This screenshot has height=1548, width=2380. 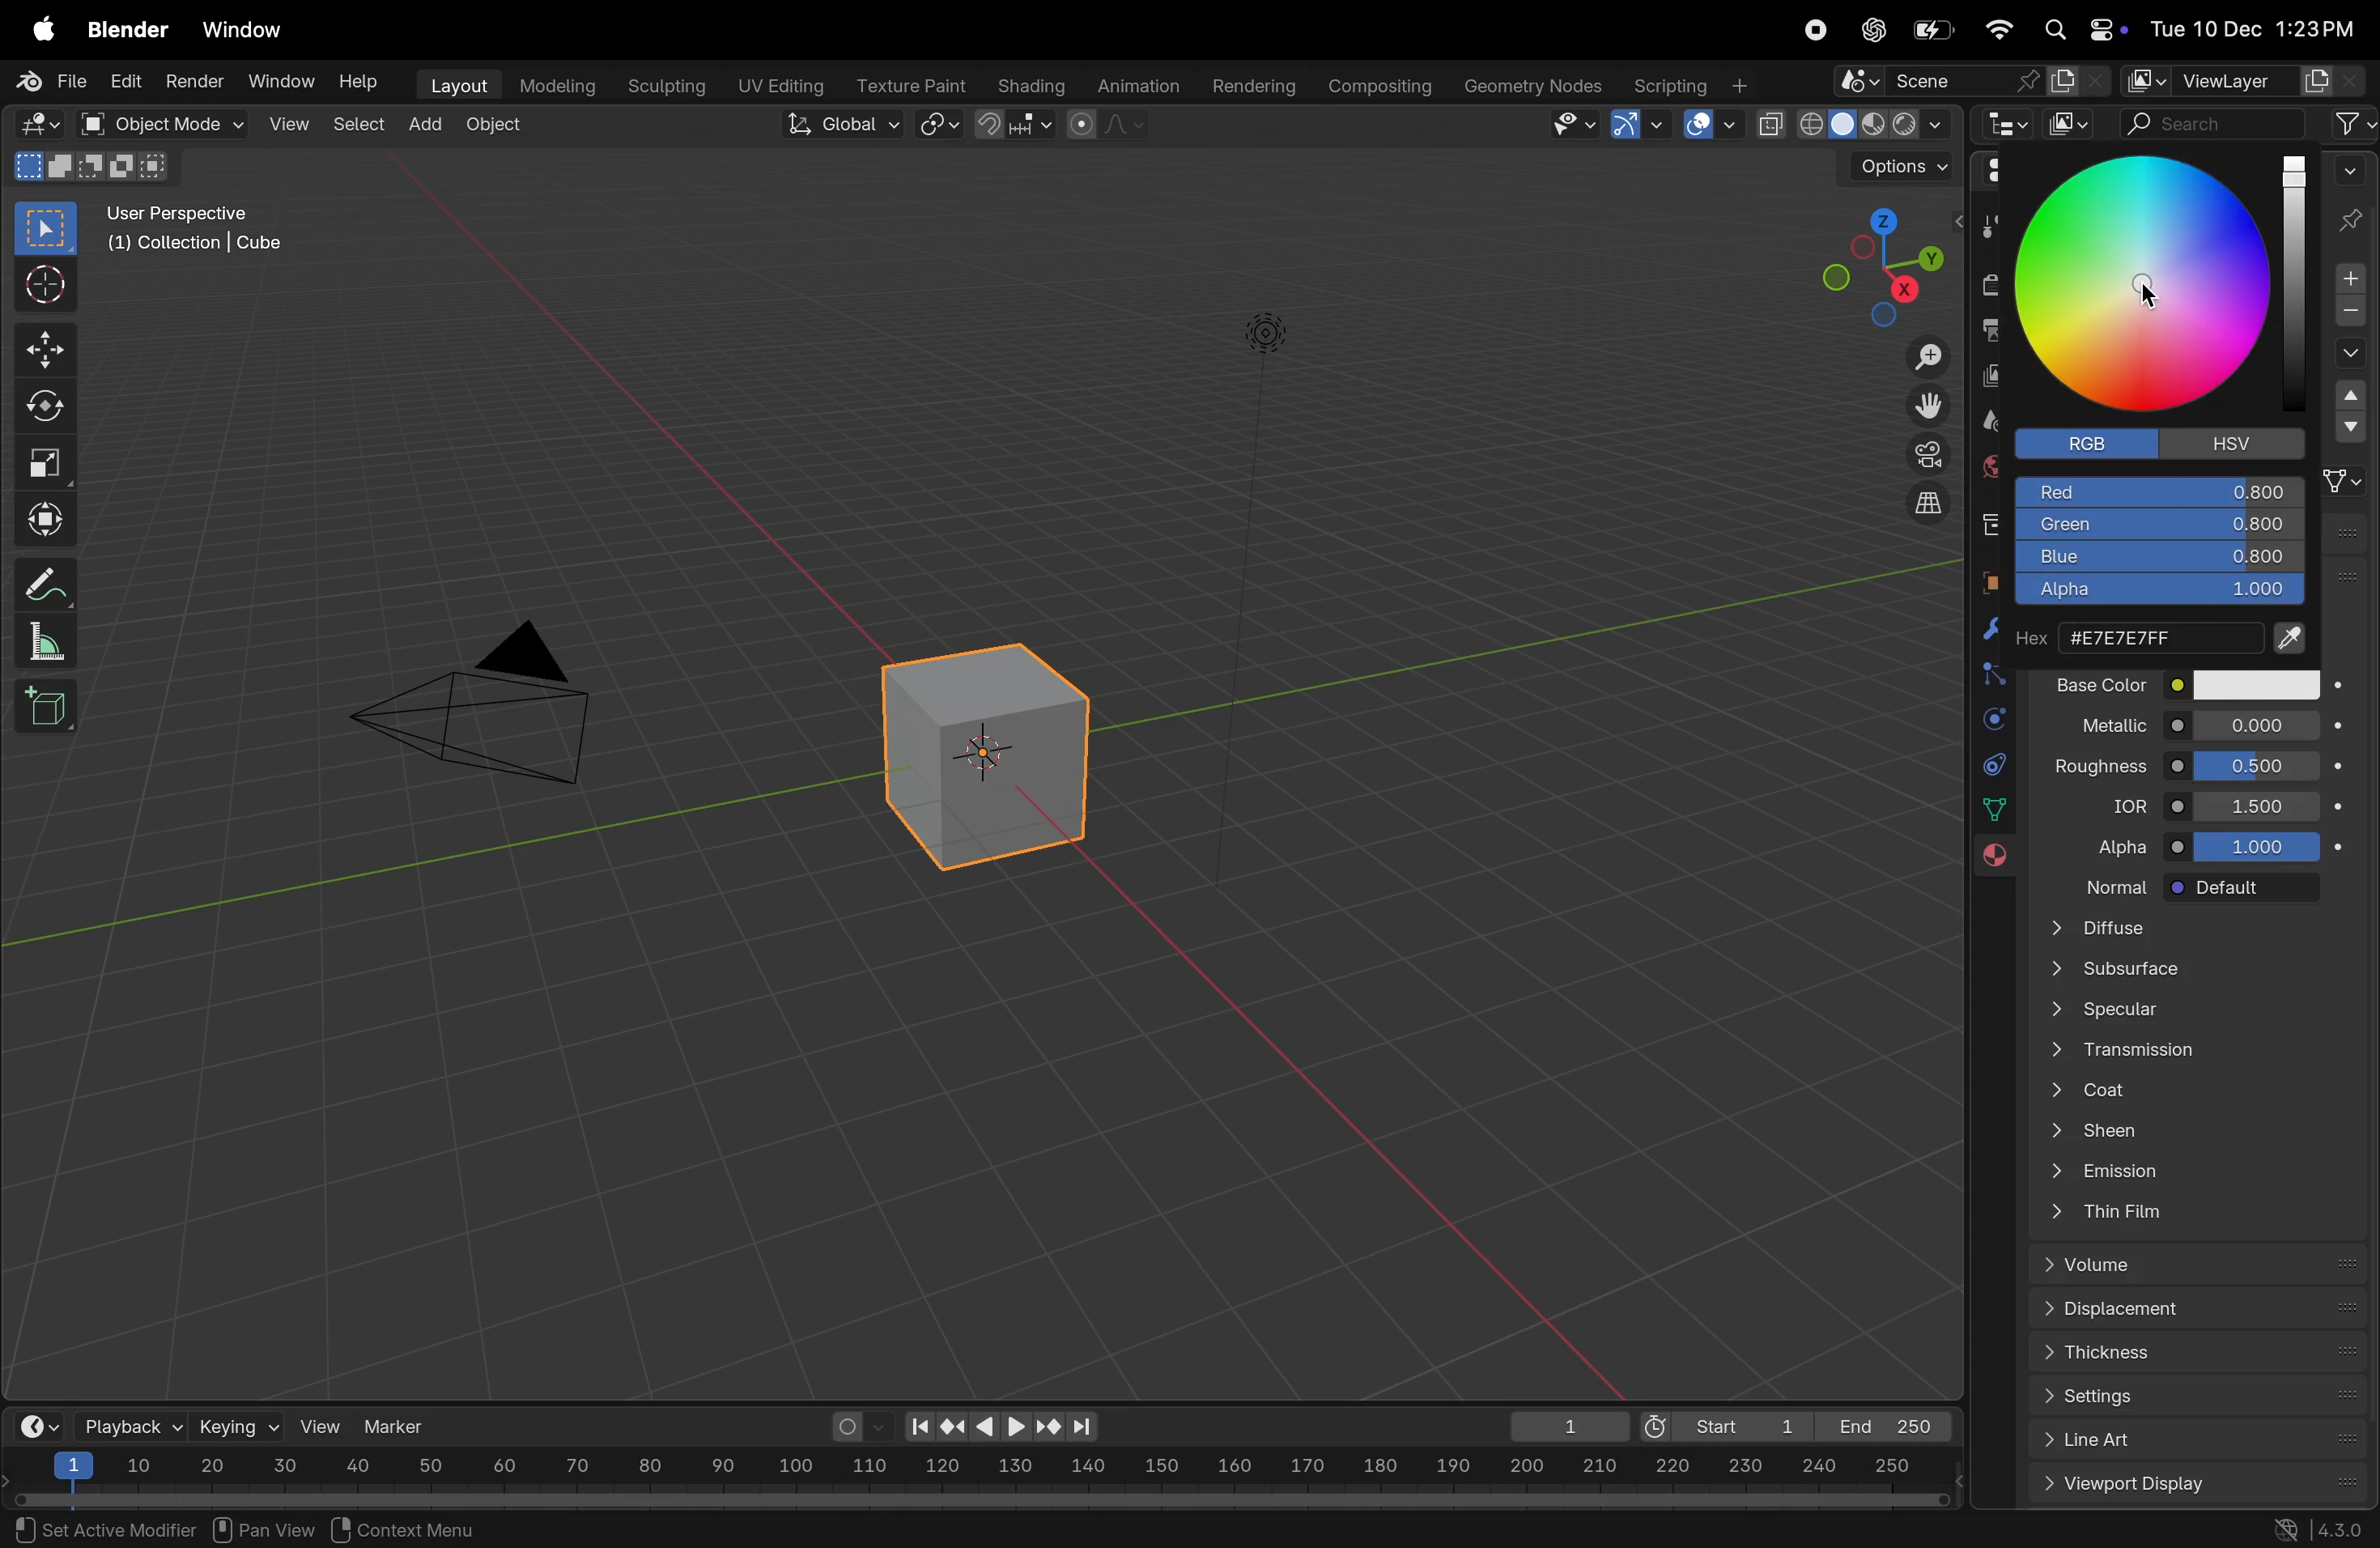 What do you see at coordinates (908, 79) in the screenshot?
I see `texture paint` at bounding box center [908, 79].